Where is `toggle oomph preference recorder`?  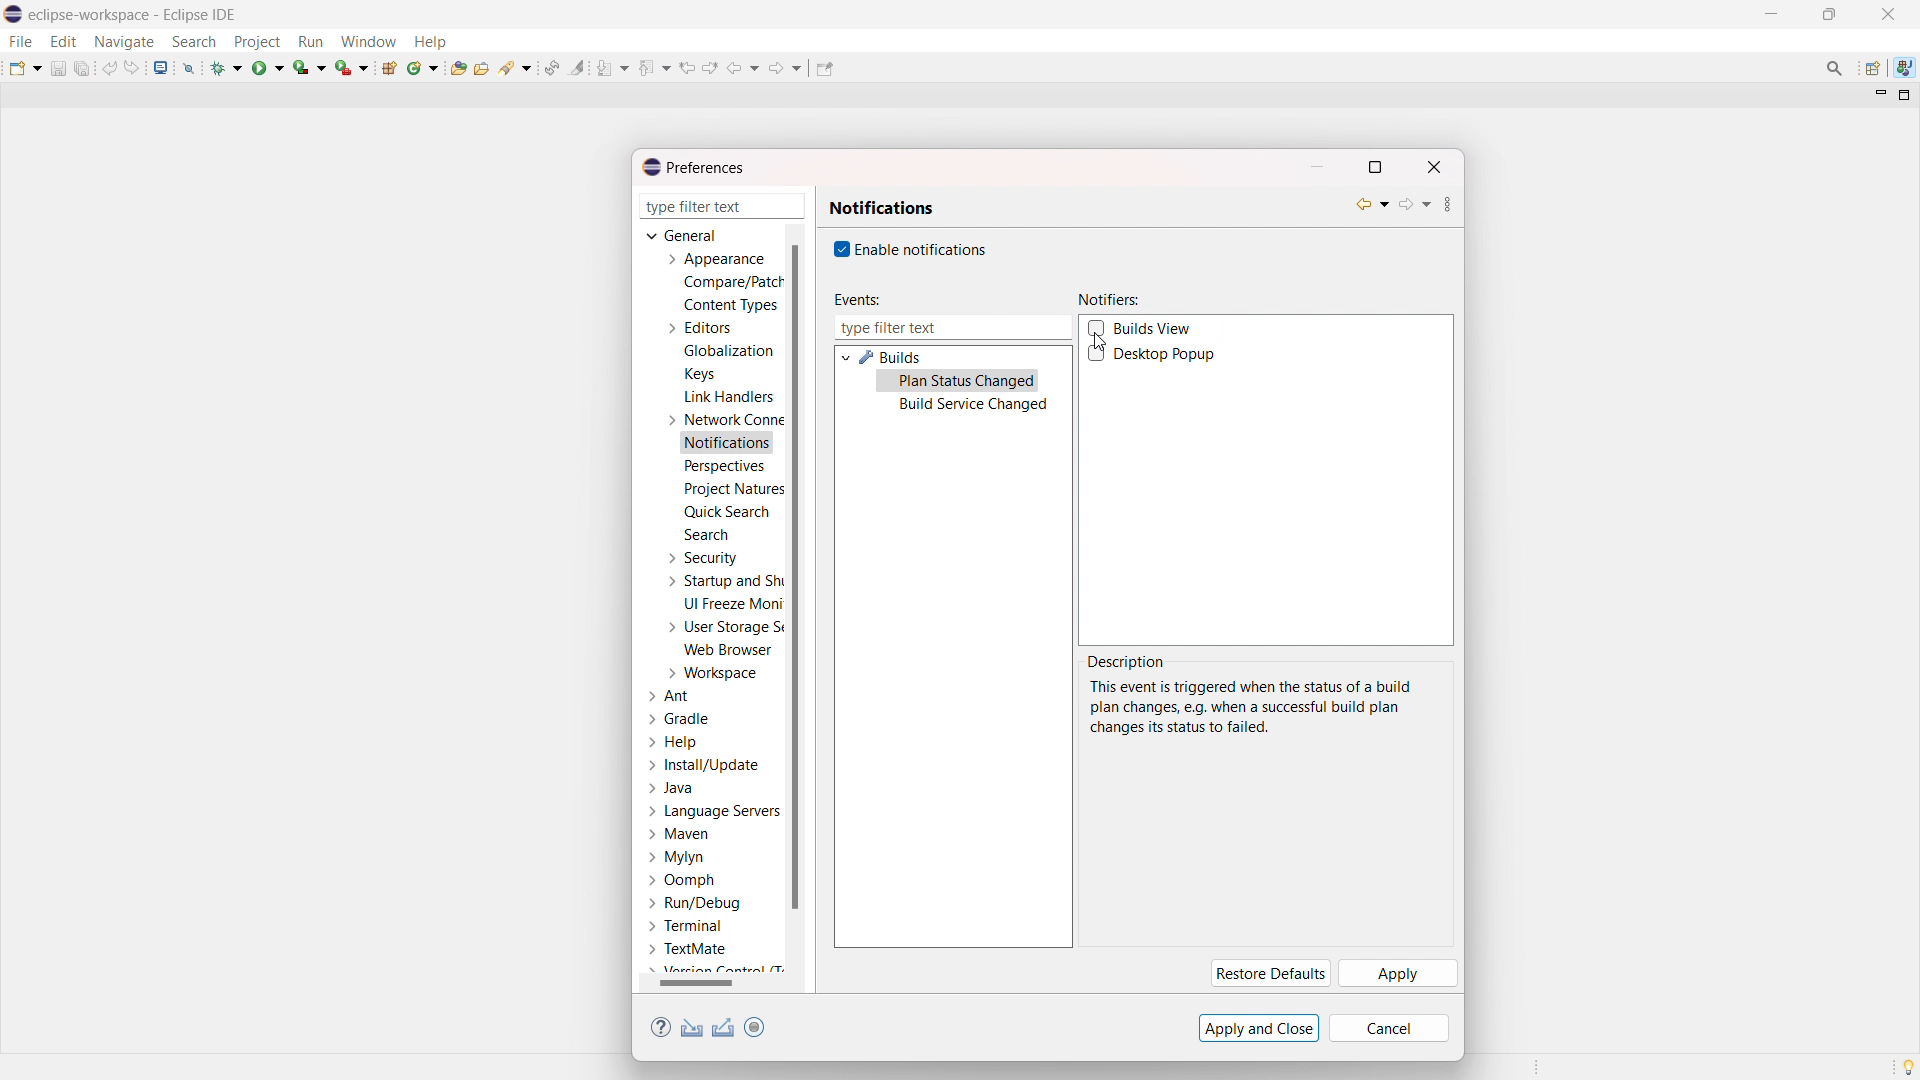 toggle oomph preference recorder is located at coordinates (754, 1027).